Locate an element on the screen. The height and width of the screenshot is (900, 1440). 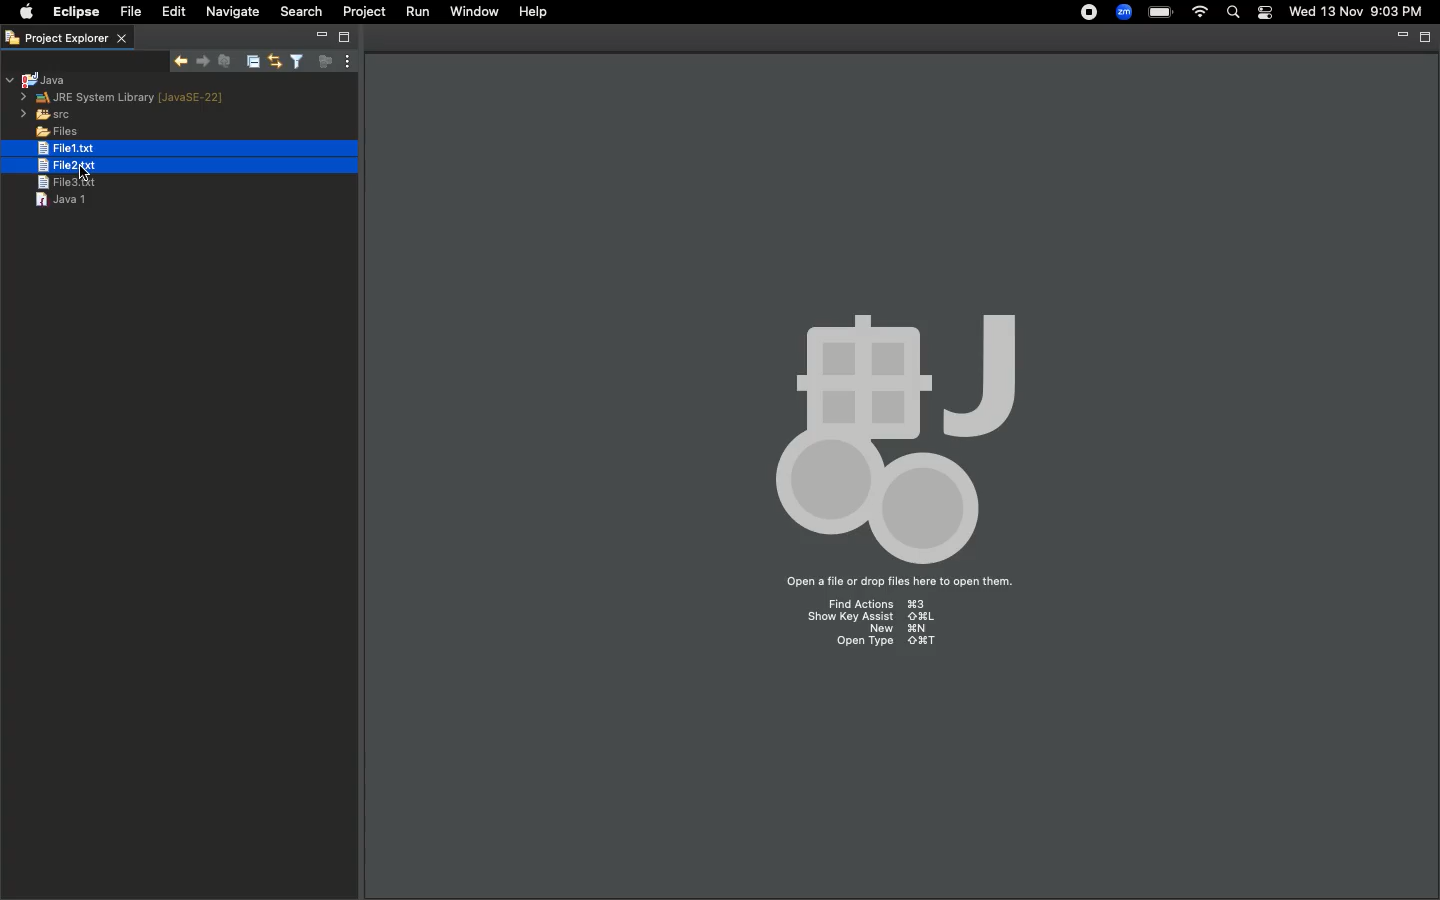
Files is located at coordinates (45, 130).